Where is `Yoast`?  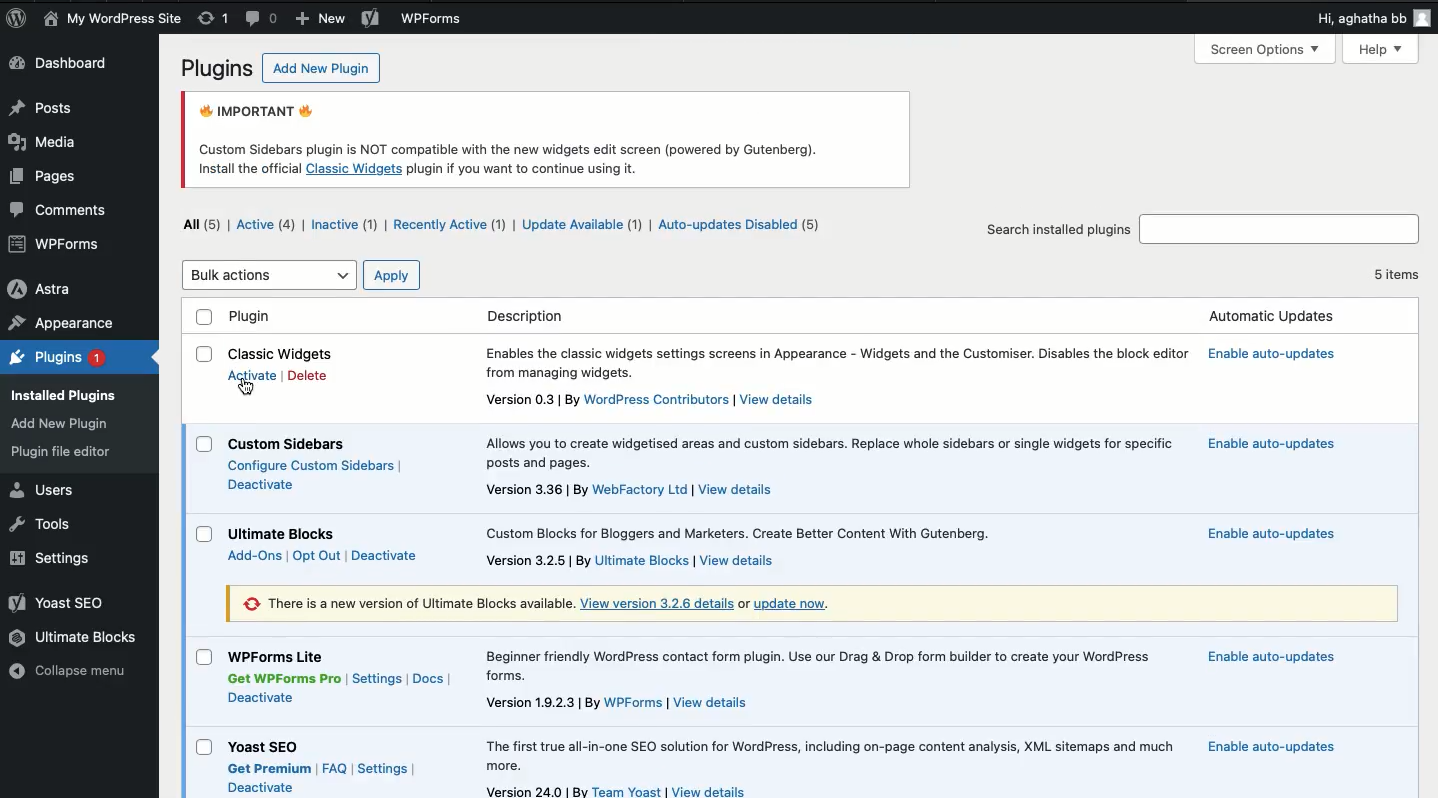 Yoast is located at coordinates (59, 604).